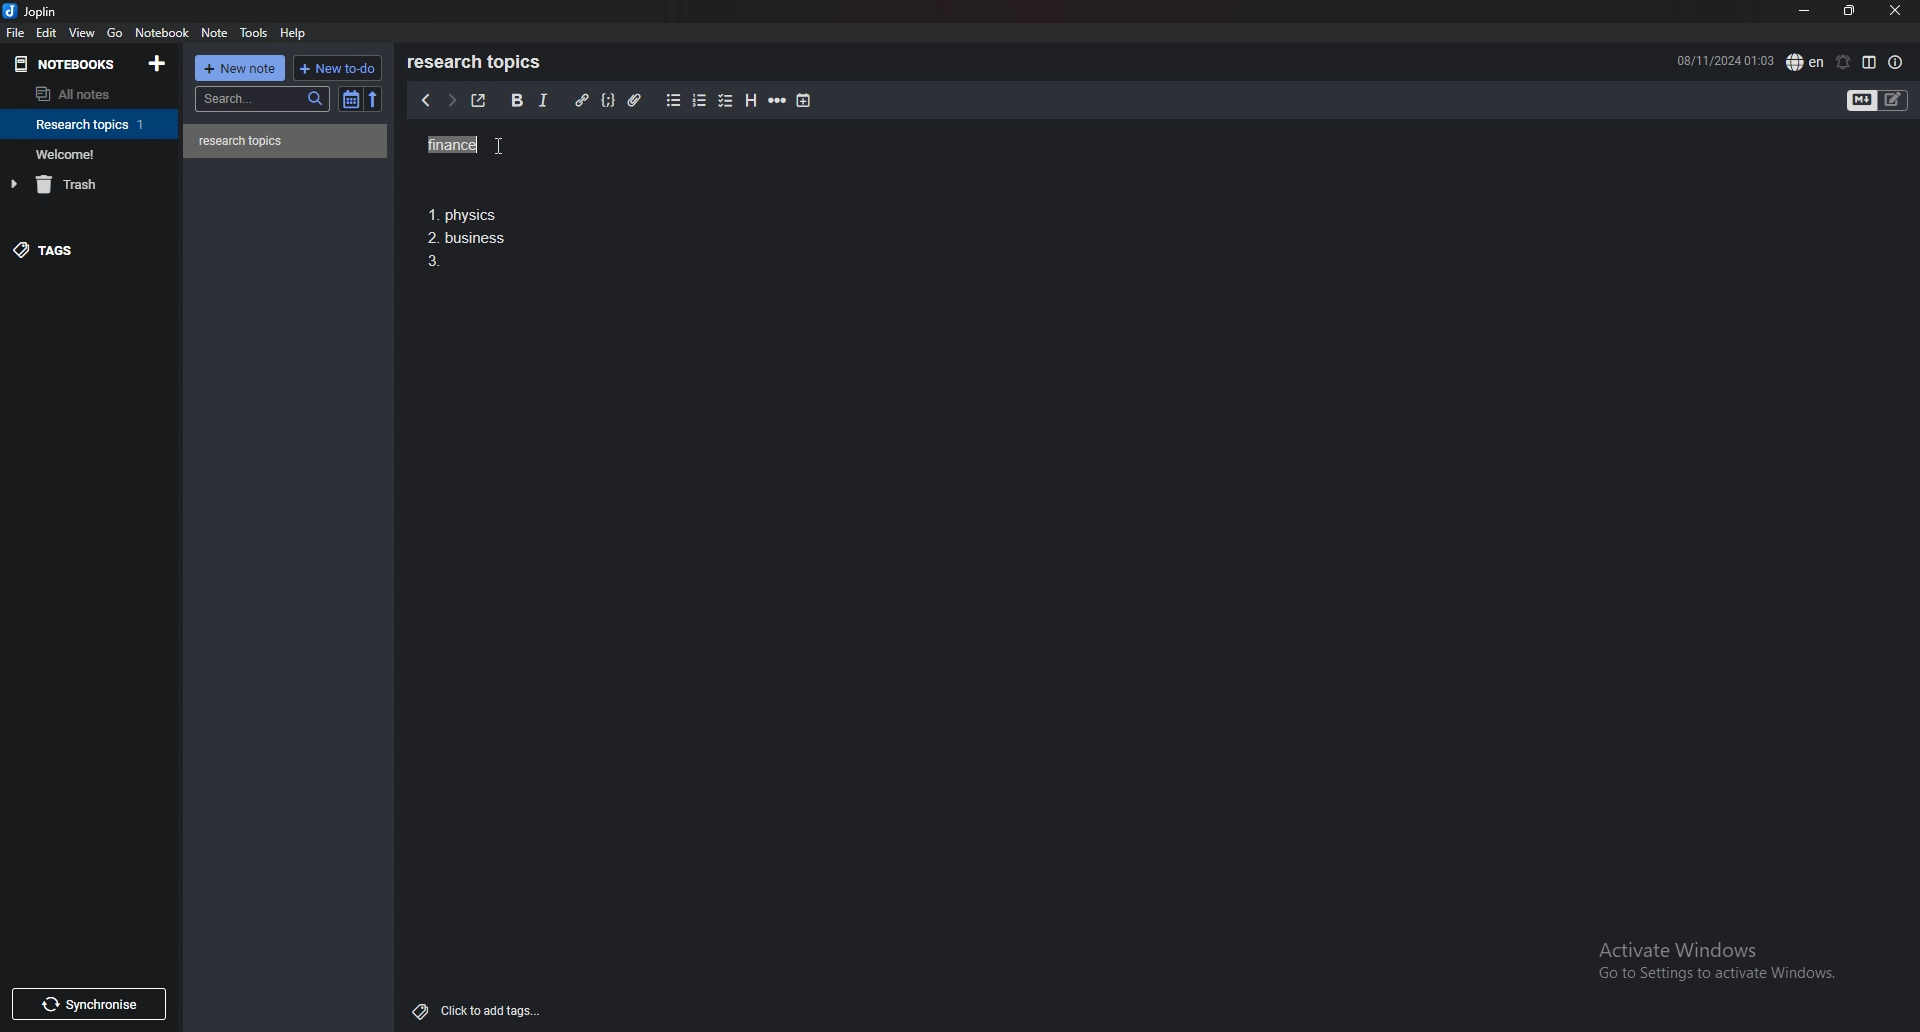 The image size is (1920, 1032). I want to click on checkbox, so click(726, 100).